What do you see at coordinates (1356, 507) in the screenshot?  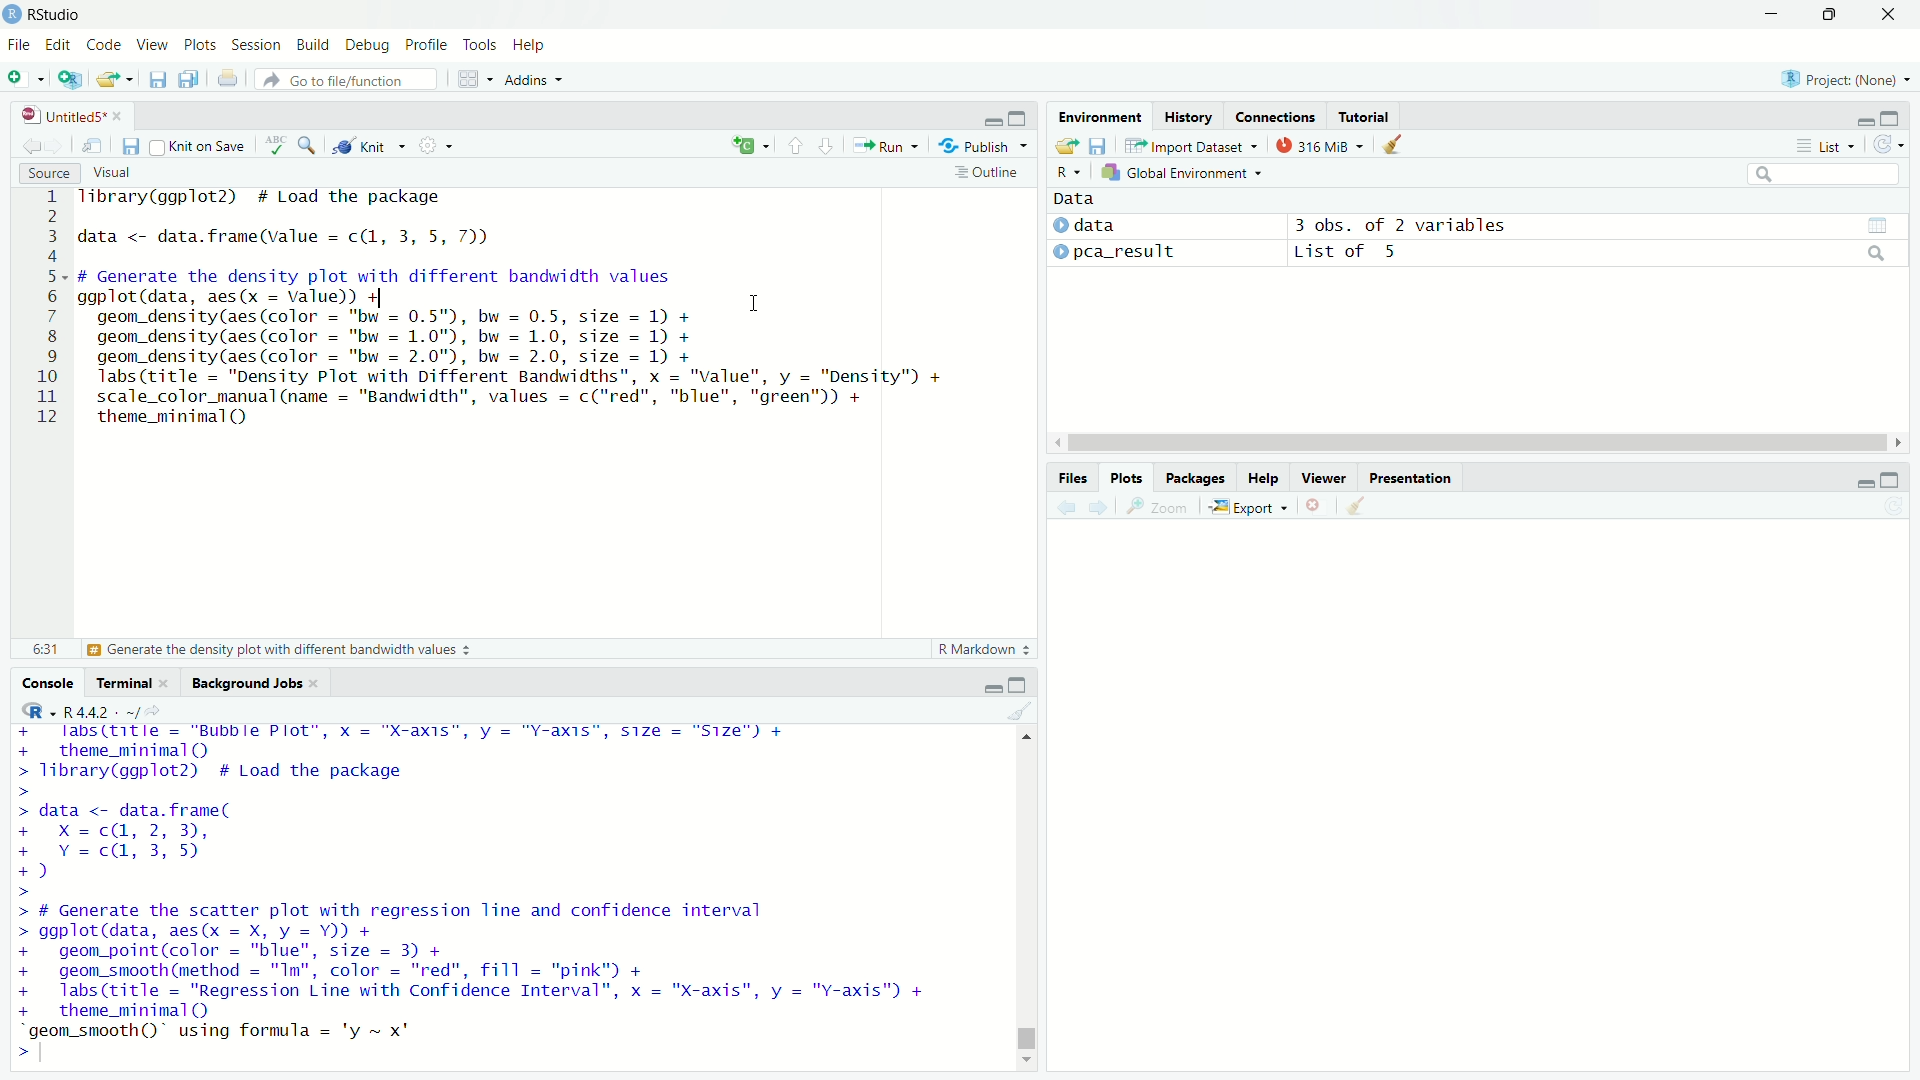 I see `Clear all plots` at bounding box center [1356, 507].